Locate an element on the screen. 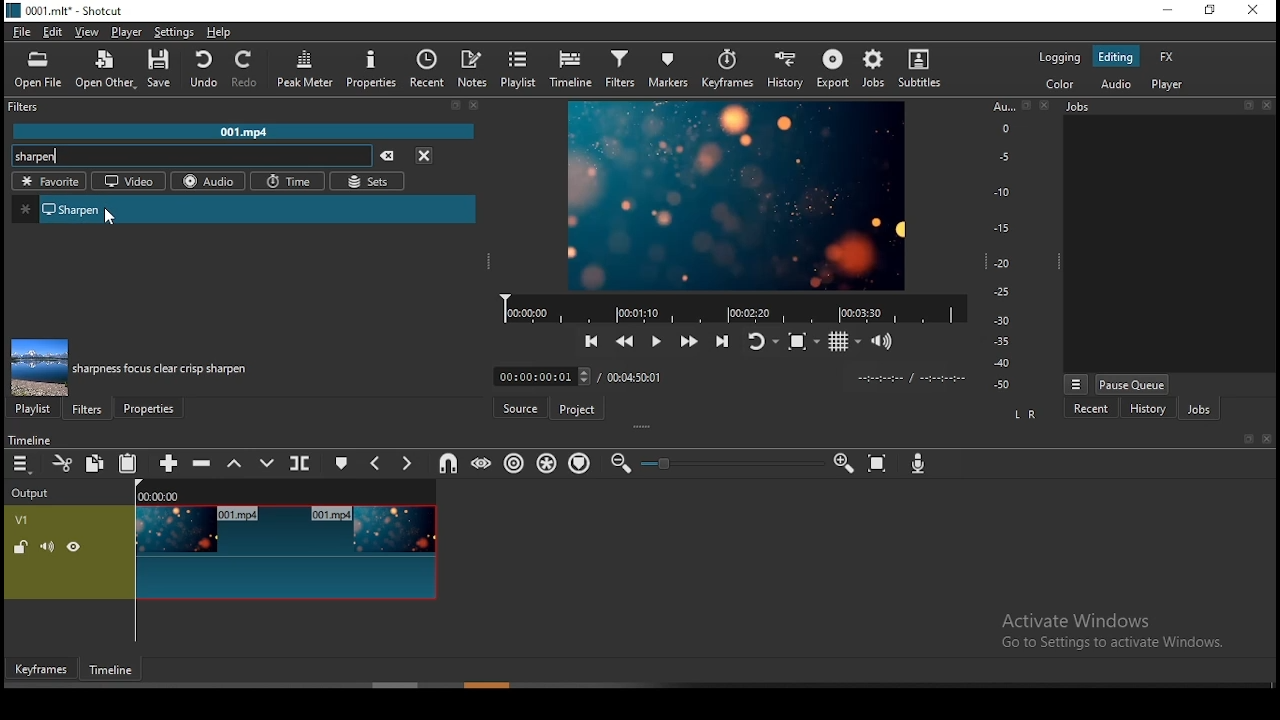 The width and height of the screenshot is (1280, 720). cut is located at coordinates (63, 463).